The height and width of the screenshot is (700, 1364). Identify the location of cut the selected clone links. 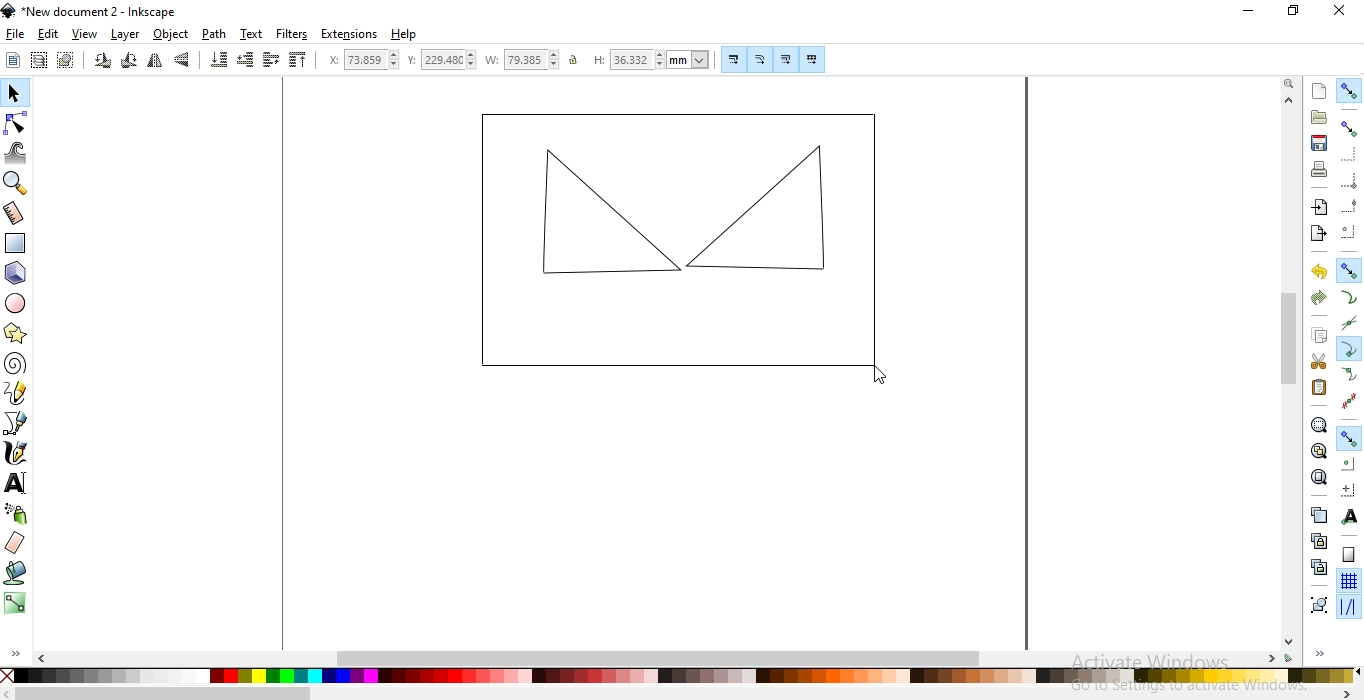
(1319, 567).